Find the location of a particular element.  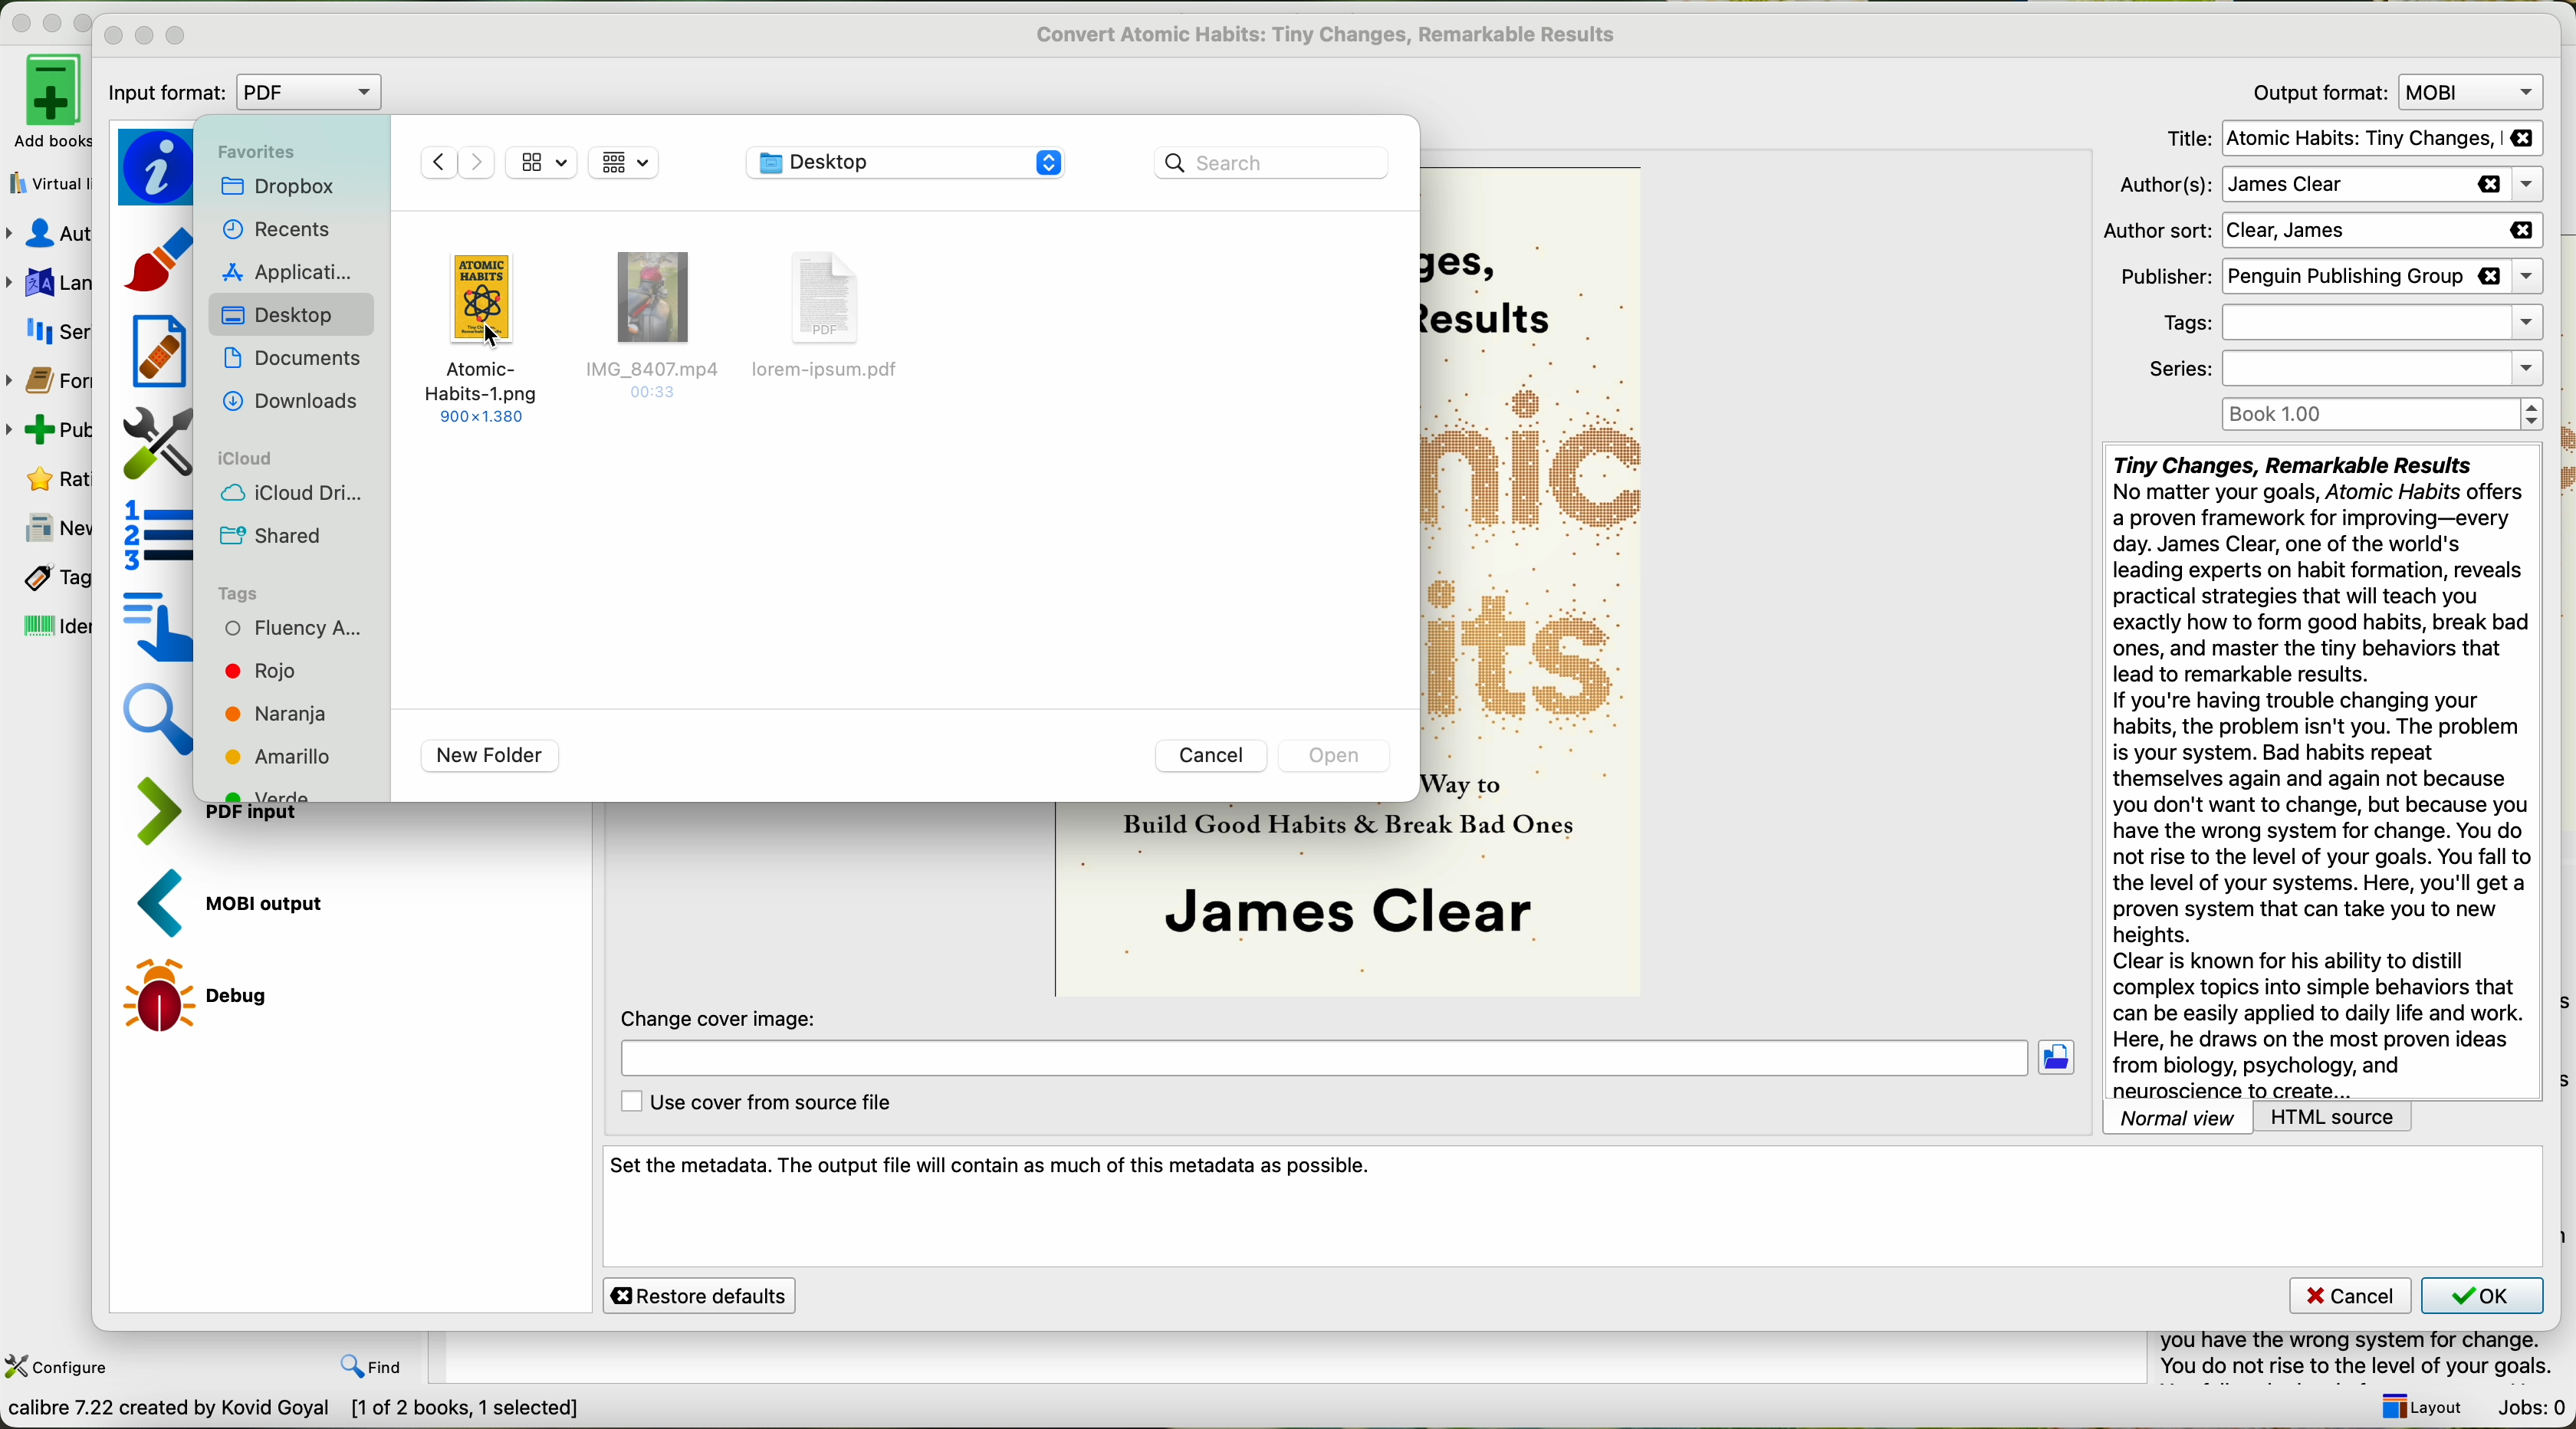

downloads is located at coordinates (291, 403).